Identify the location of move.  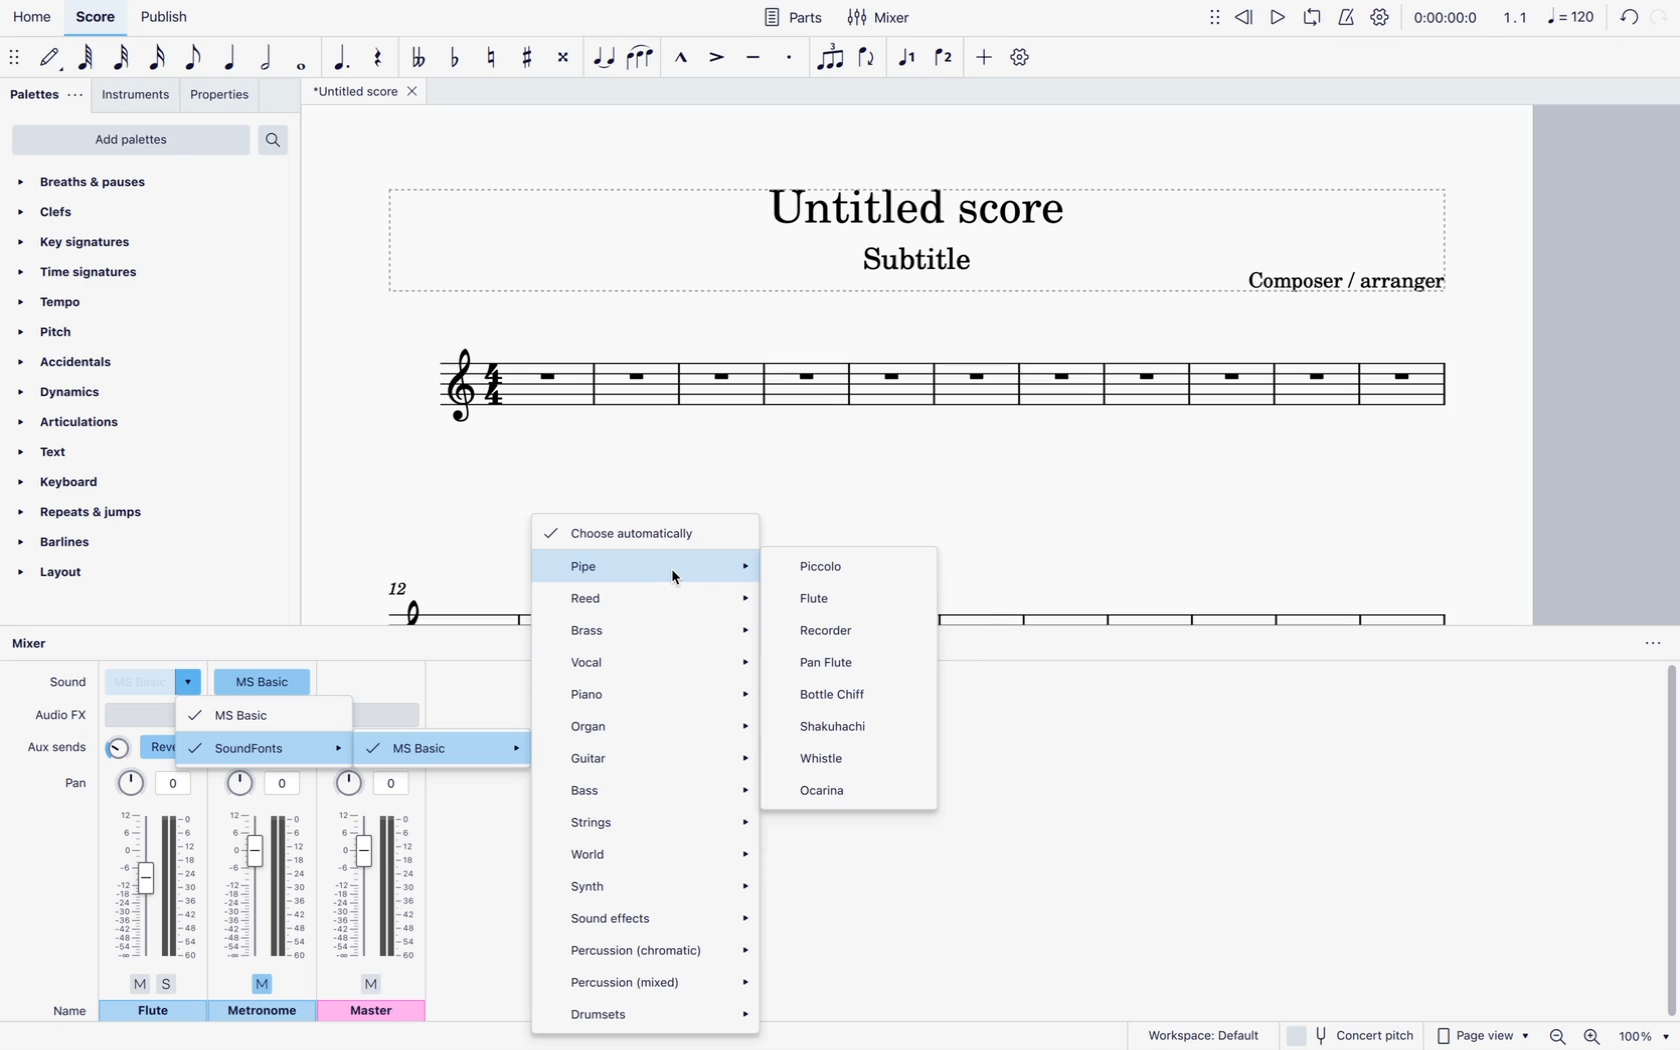
(1216, 16).